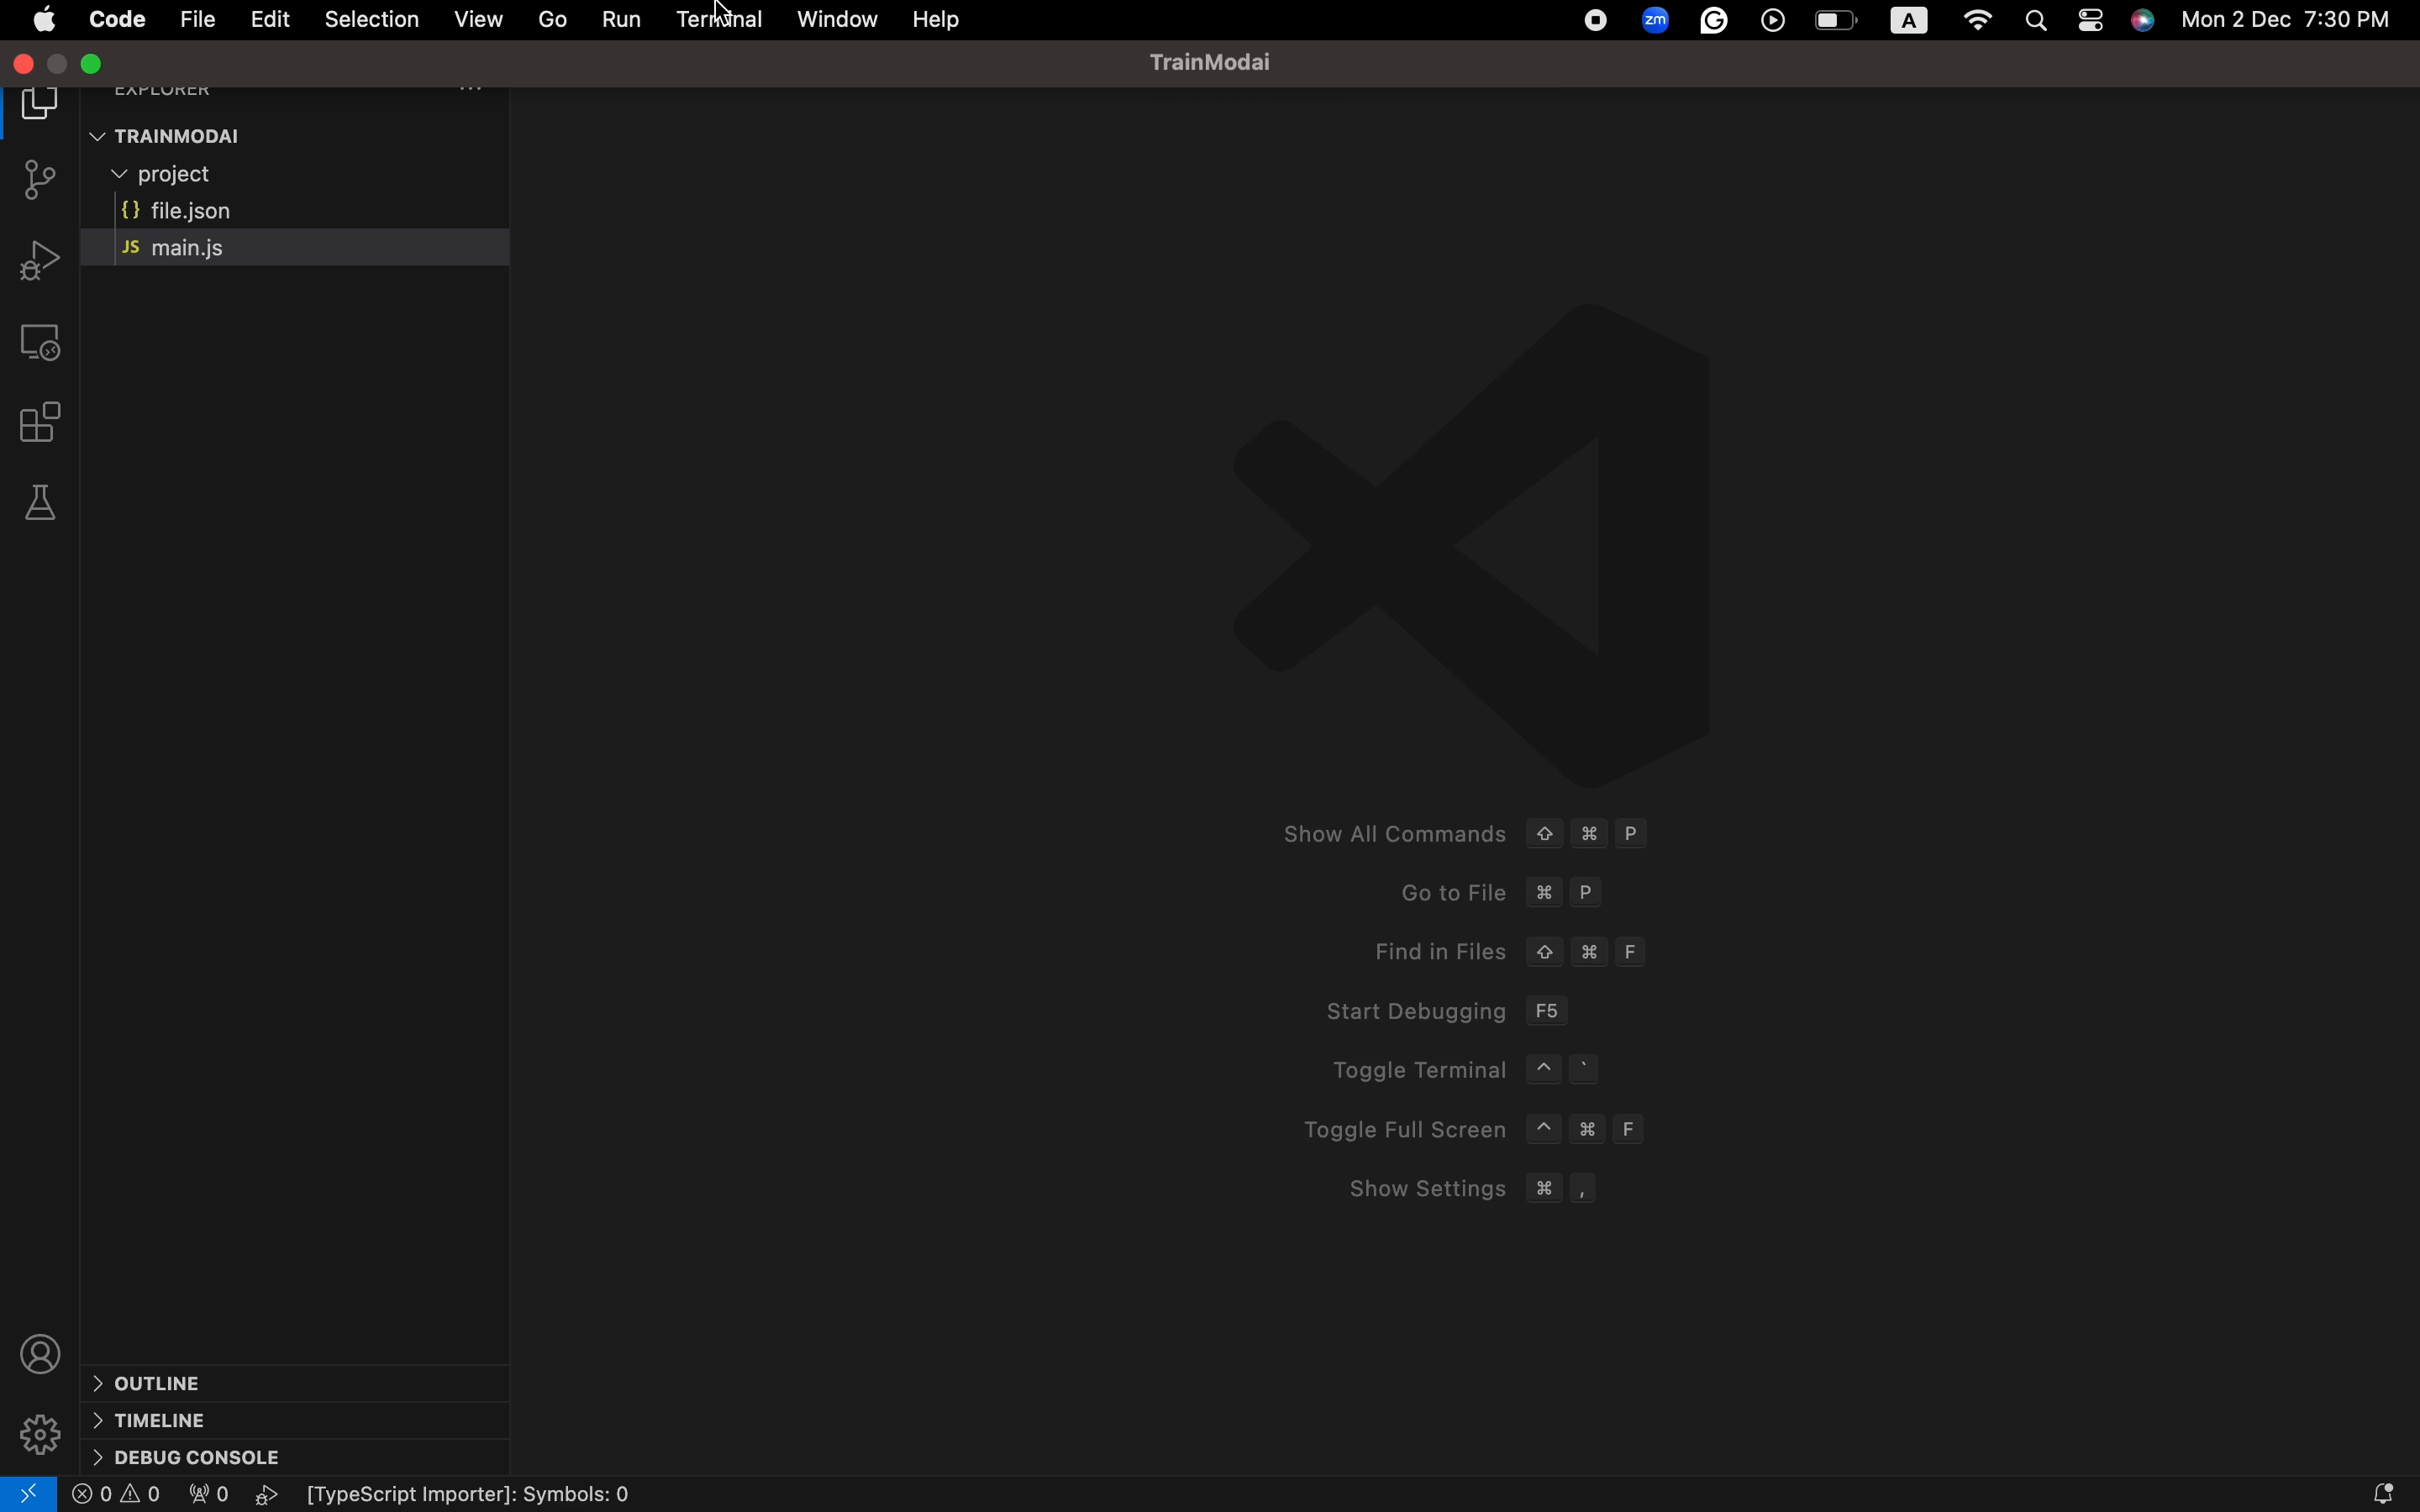 Image resolution: width=2420 pixels, height=1512 pixels. What do you see at coordinates (118, 1495) in the screenshot?
I see `0` at bounding box center [118, 1495].